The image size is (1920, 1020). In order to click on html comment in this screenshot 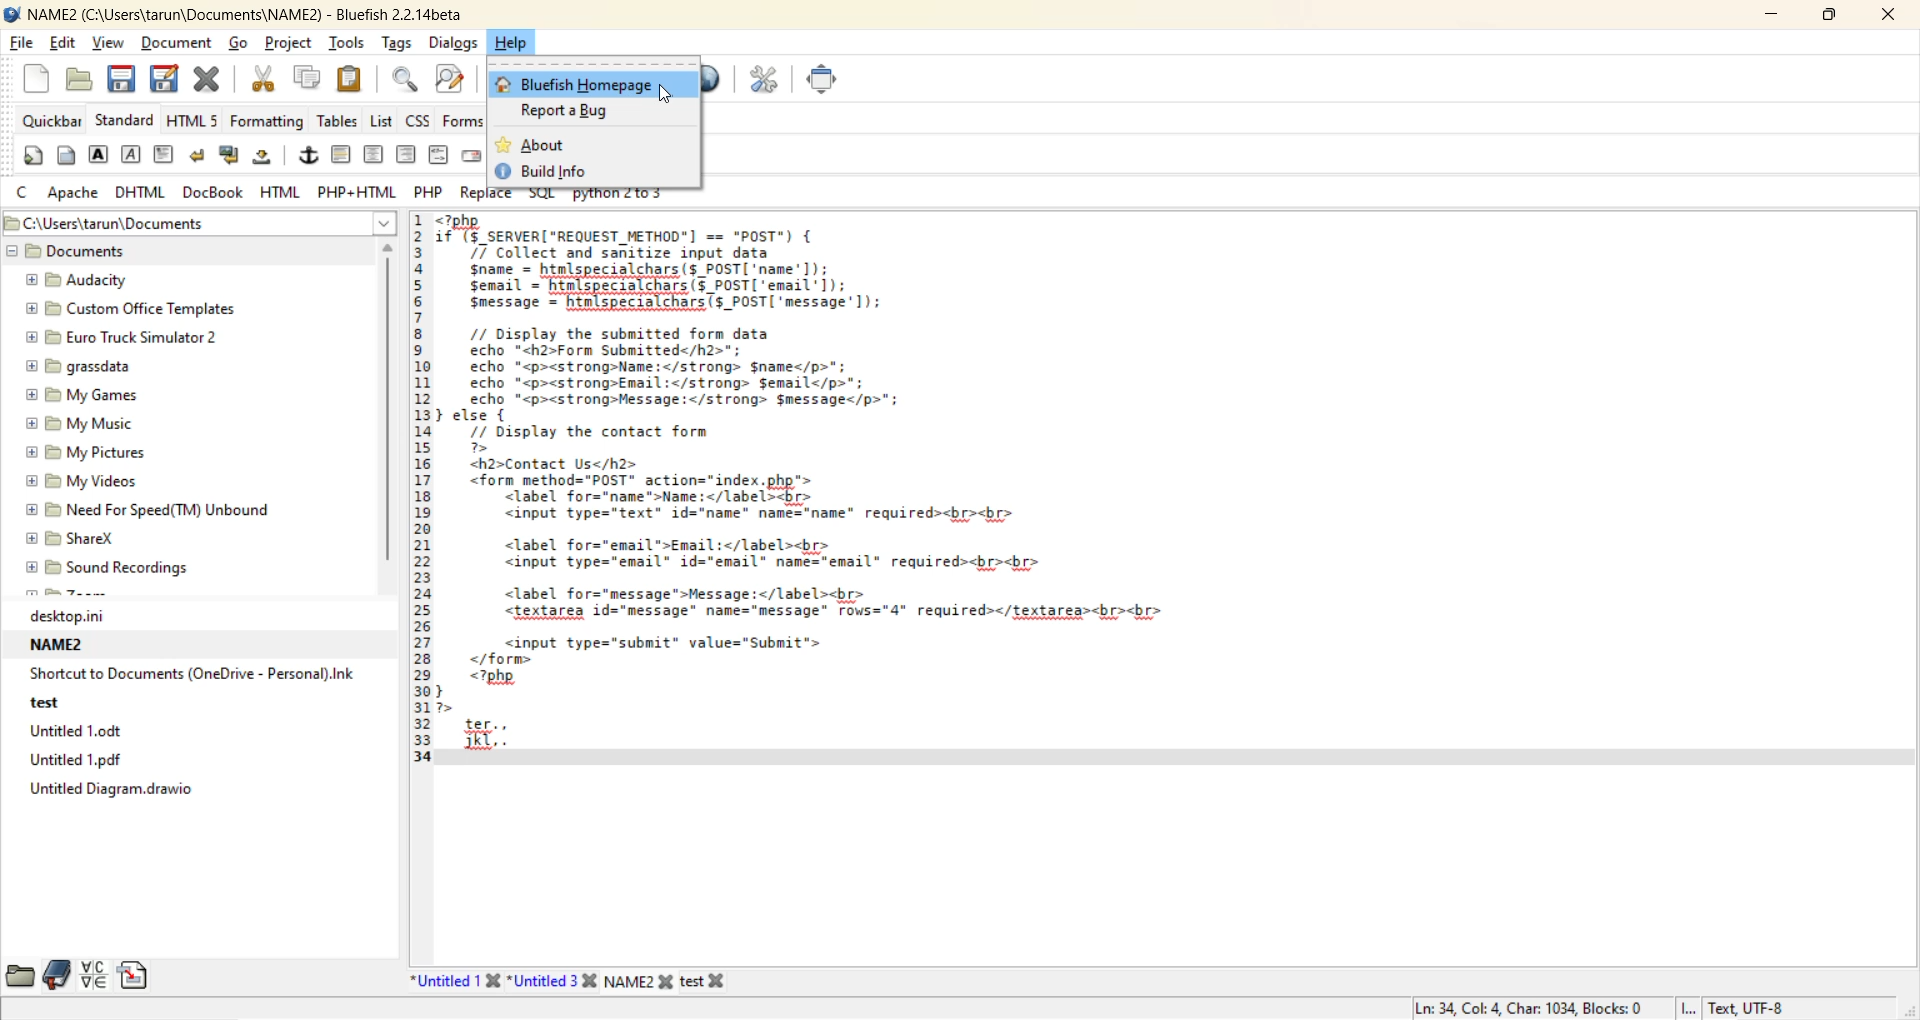, I will do `click(438, 155)`.